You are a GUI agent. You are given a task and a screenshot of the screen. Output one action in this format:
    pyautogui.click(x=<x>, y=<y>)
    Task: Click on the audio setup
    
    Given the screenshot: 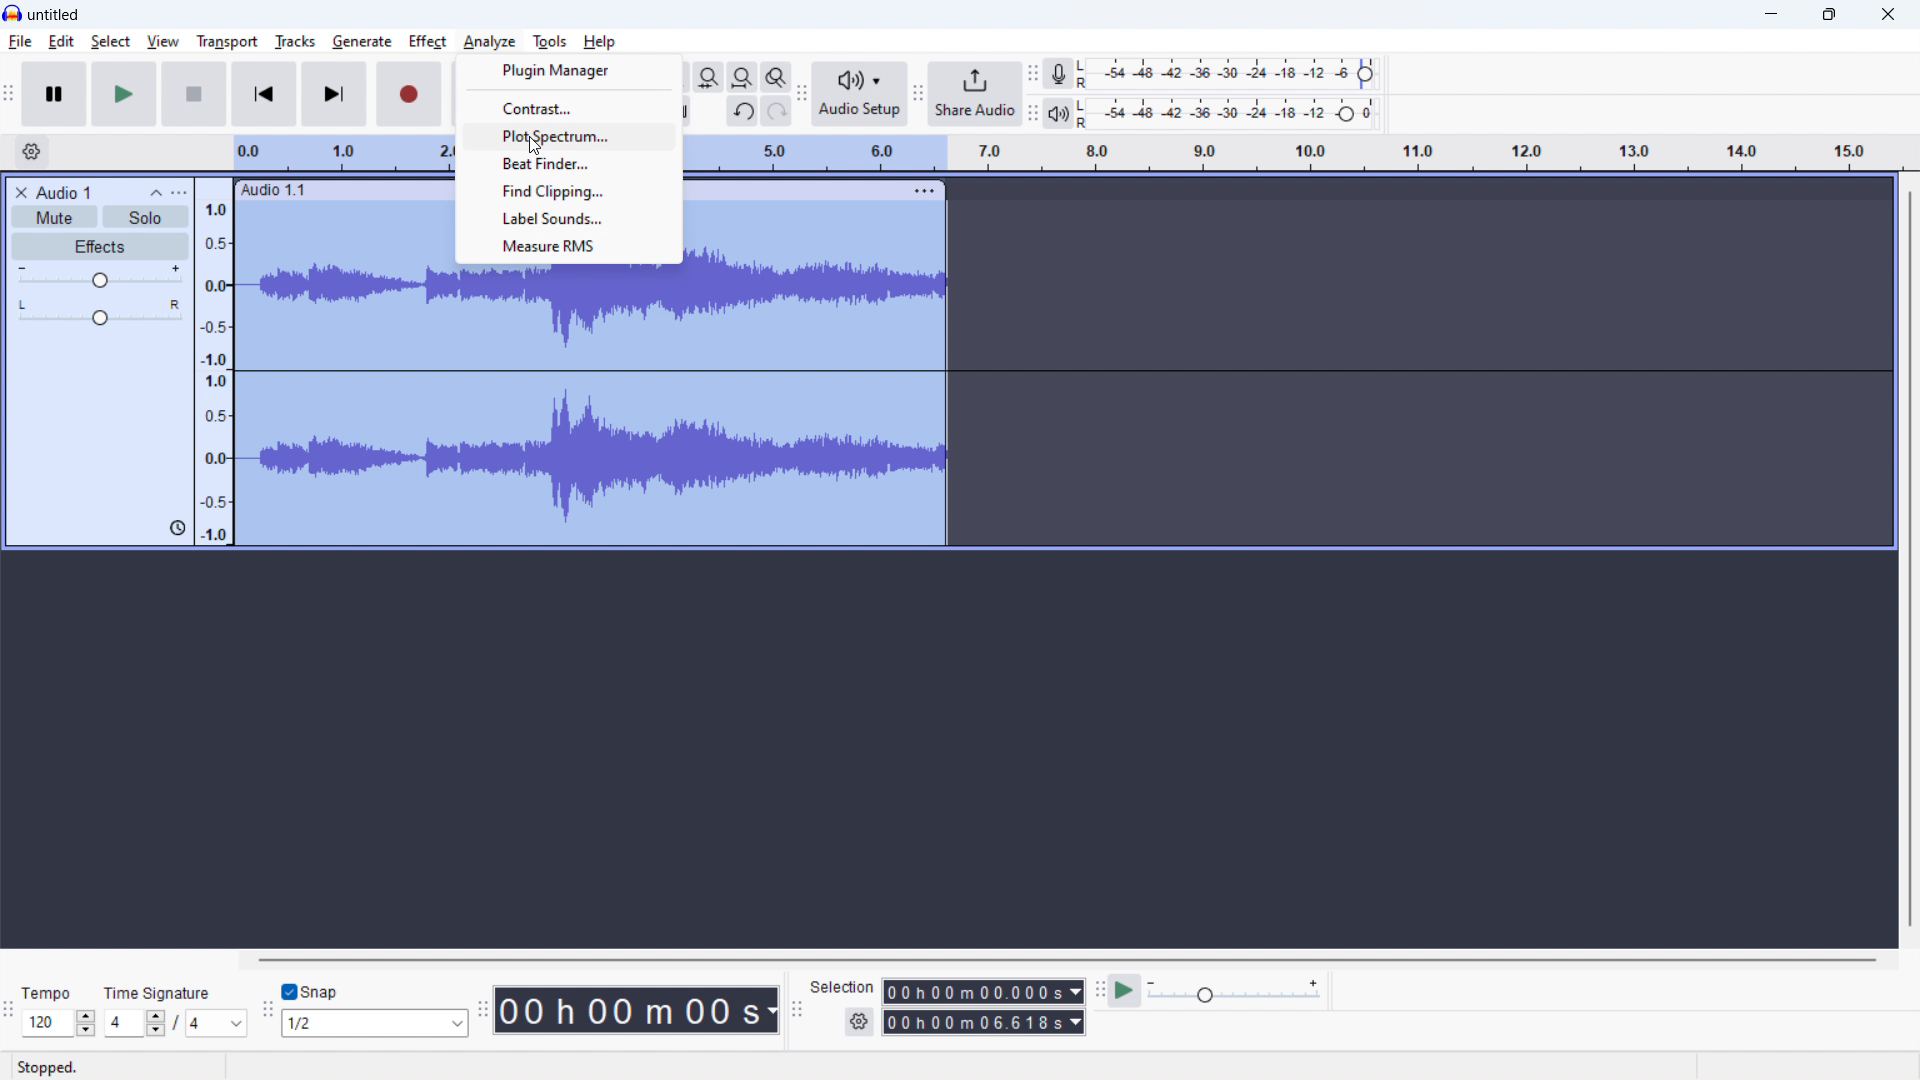 What is the action you would take?
    pyautogui.click(x=802, y=95)
    